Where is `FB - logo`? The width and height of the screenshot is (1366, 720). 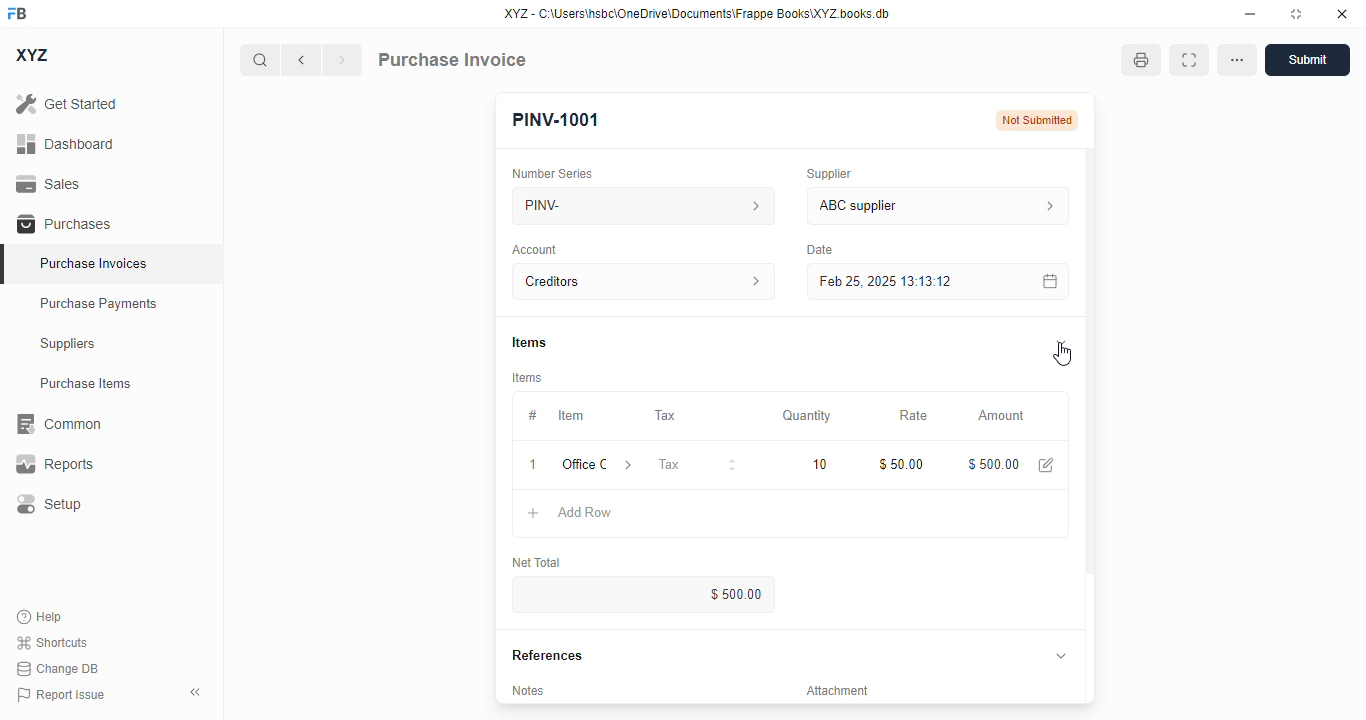 FB - logo is located at coordinates (17, 13).